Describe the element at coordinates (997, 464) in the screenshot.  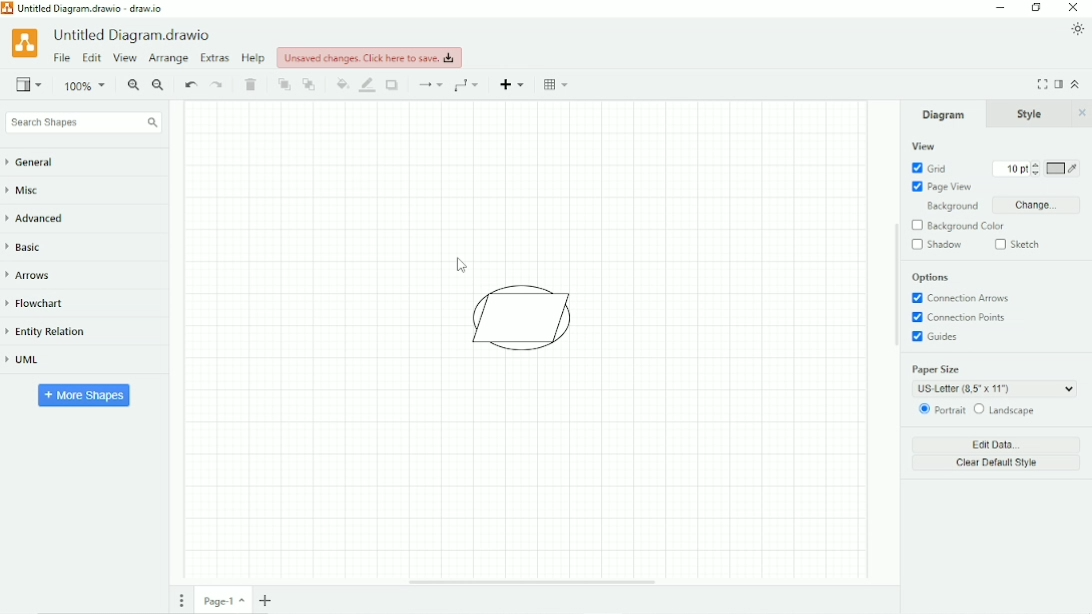
I see `Clear default style` at that location.